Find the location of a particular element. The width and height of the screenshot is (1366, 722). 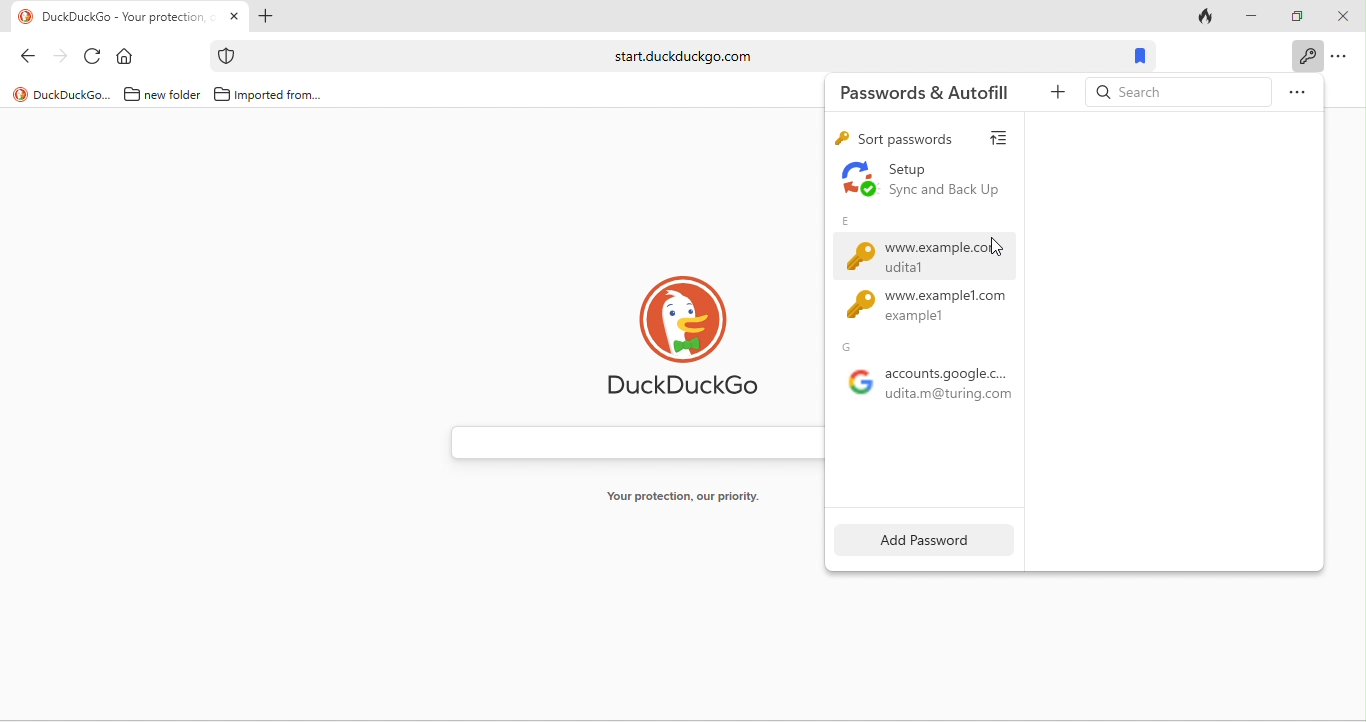

setup  is located at coordinates (933, 181).